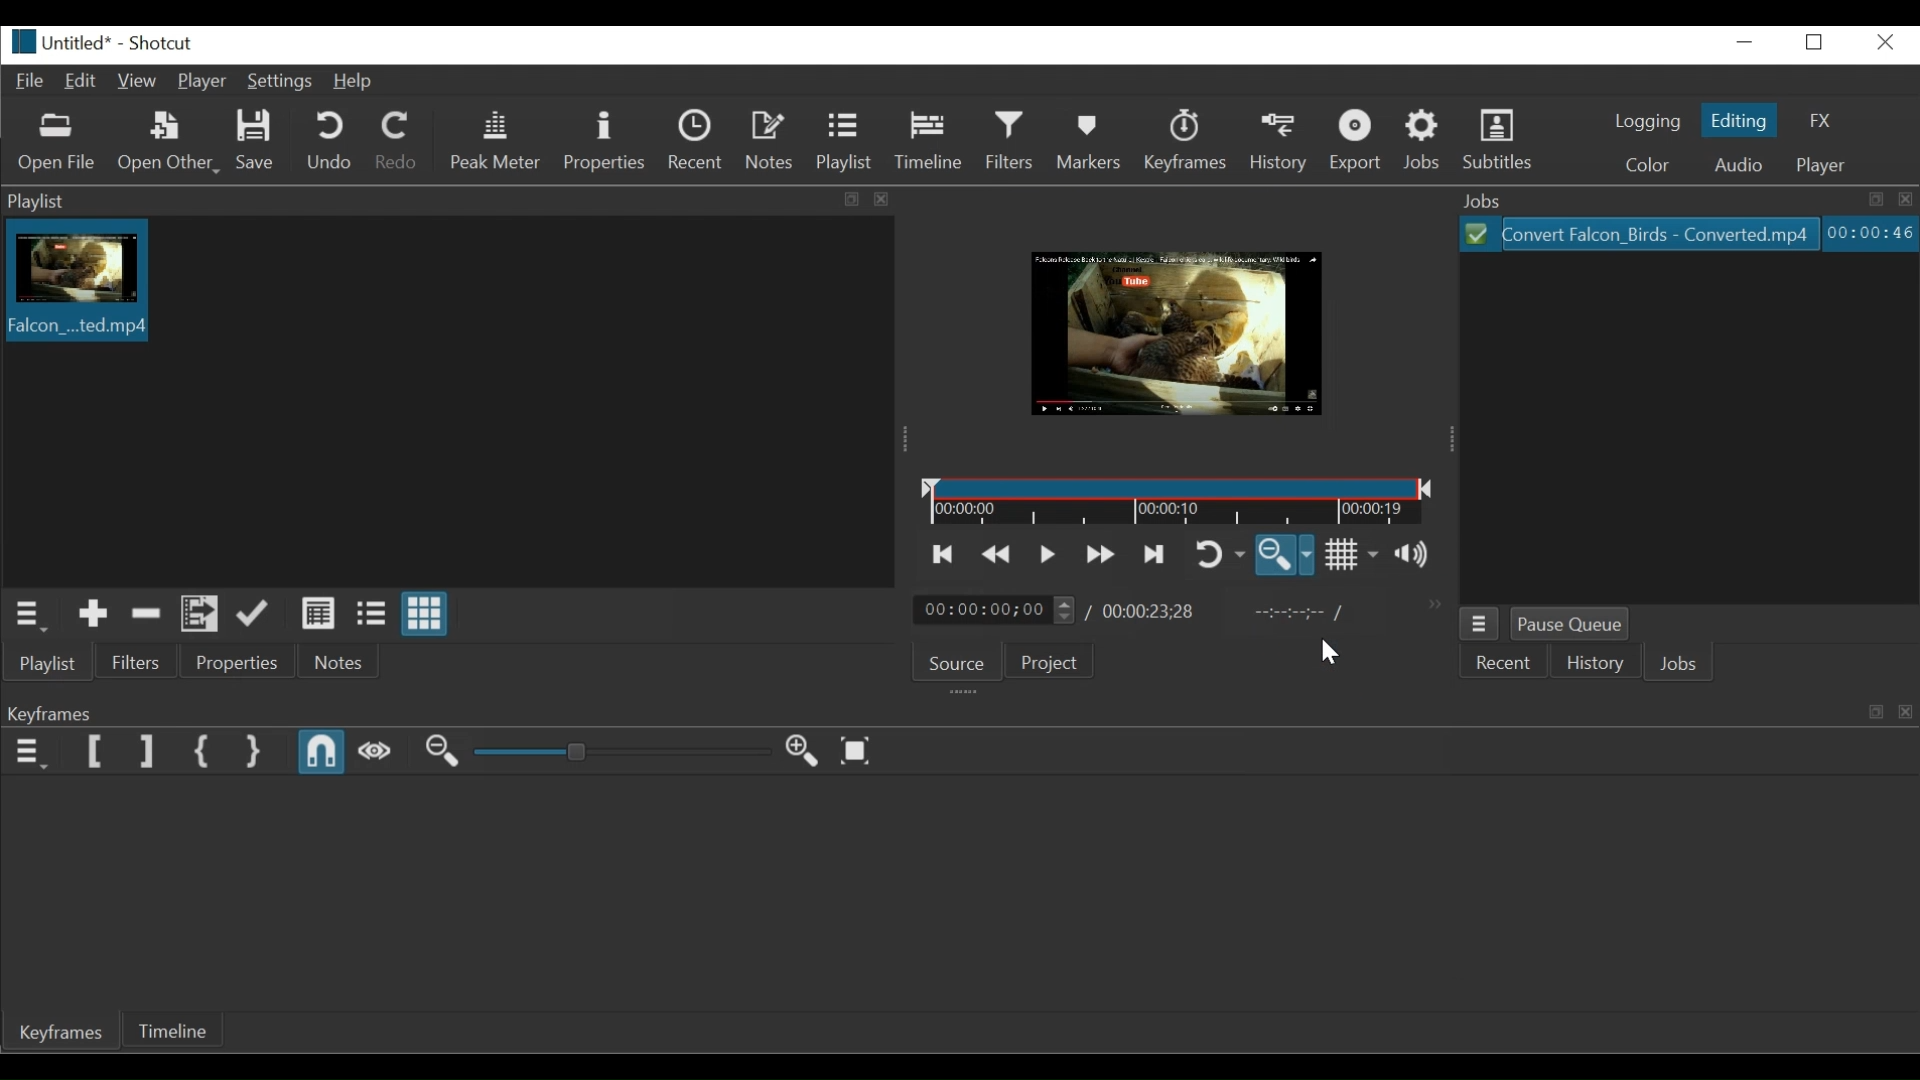 Image resolution: width=1920 pixels, height=1080 pixels. What do you see at coordinates (697, 140) in the screenshot?
I see `Recent` at bounding box center [697, 140].